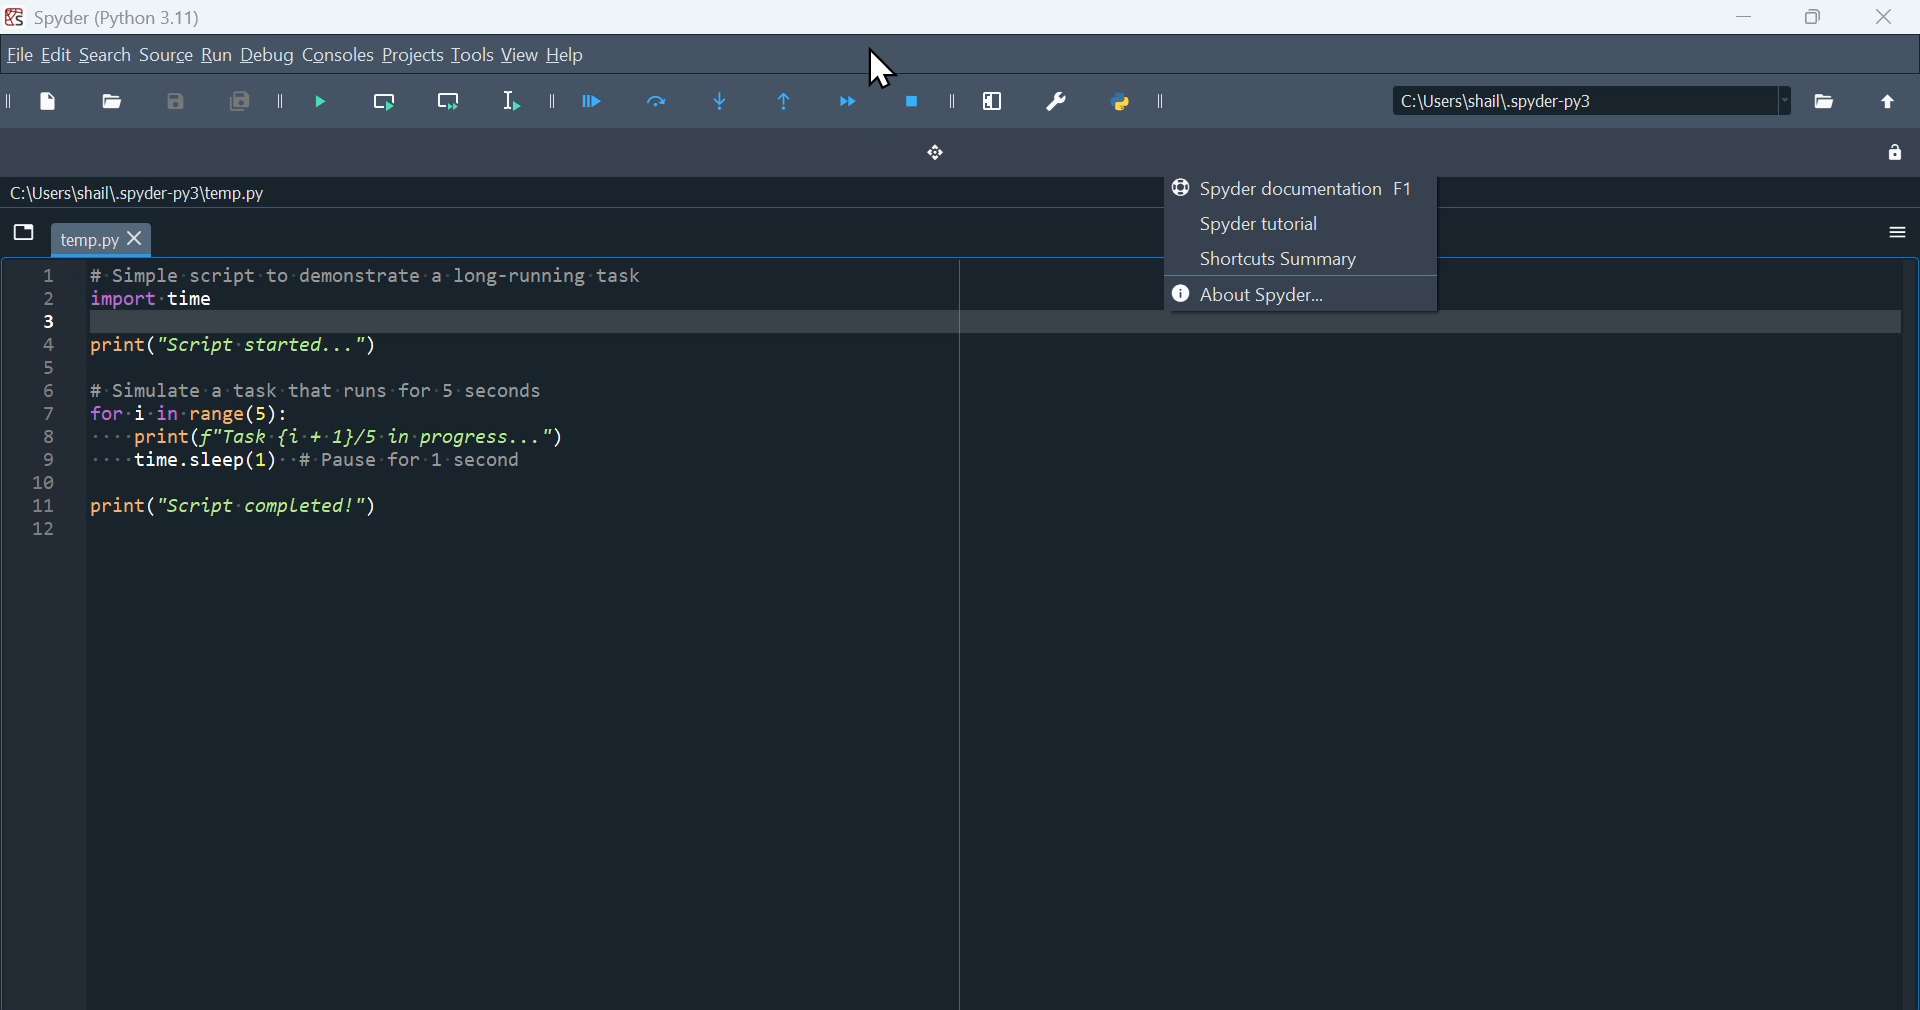 The image size is (1920, 1010). What do you see at coordinates (1730, 20) in the screenshot?
I see `` at bounding box center [1730, 20].